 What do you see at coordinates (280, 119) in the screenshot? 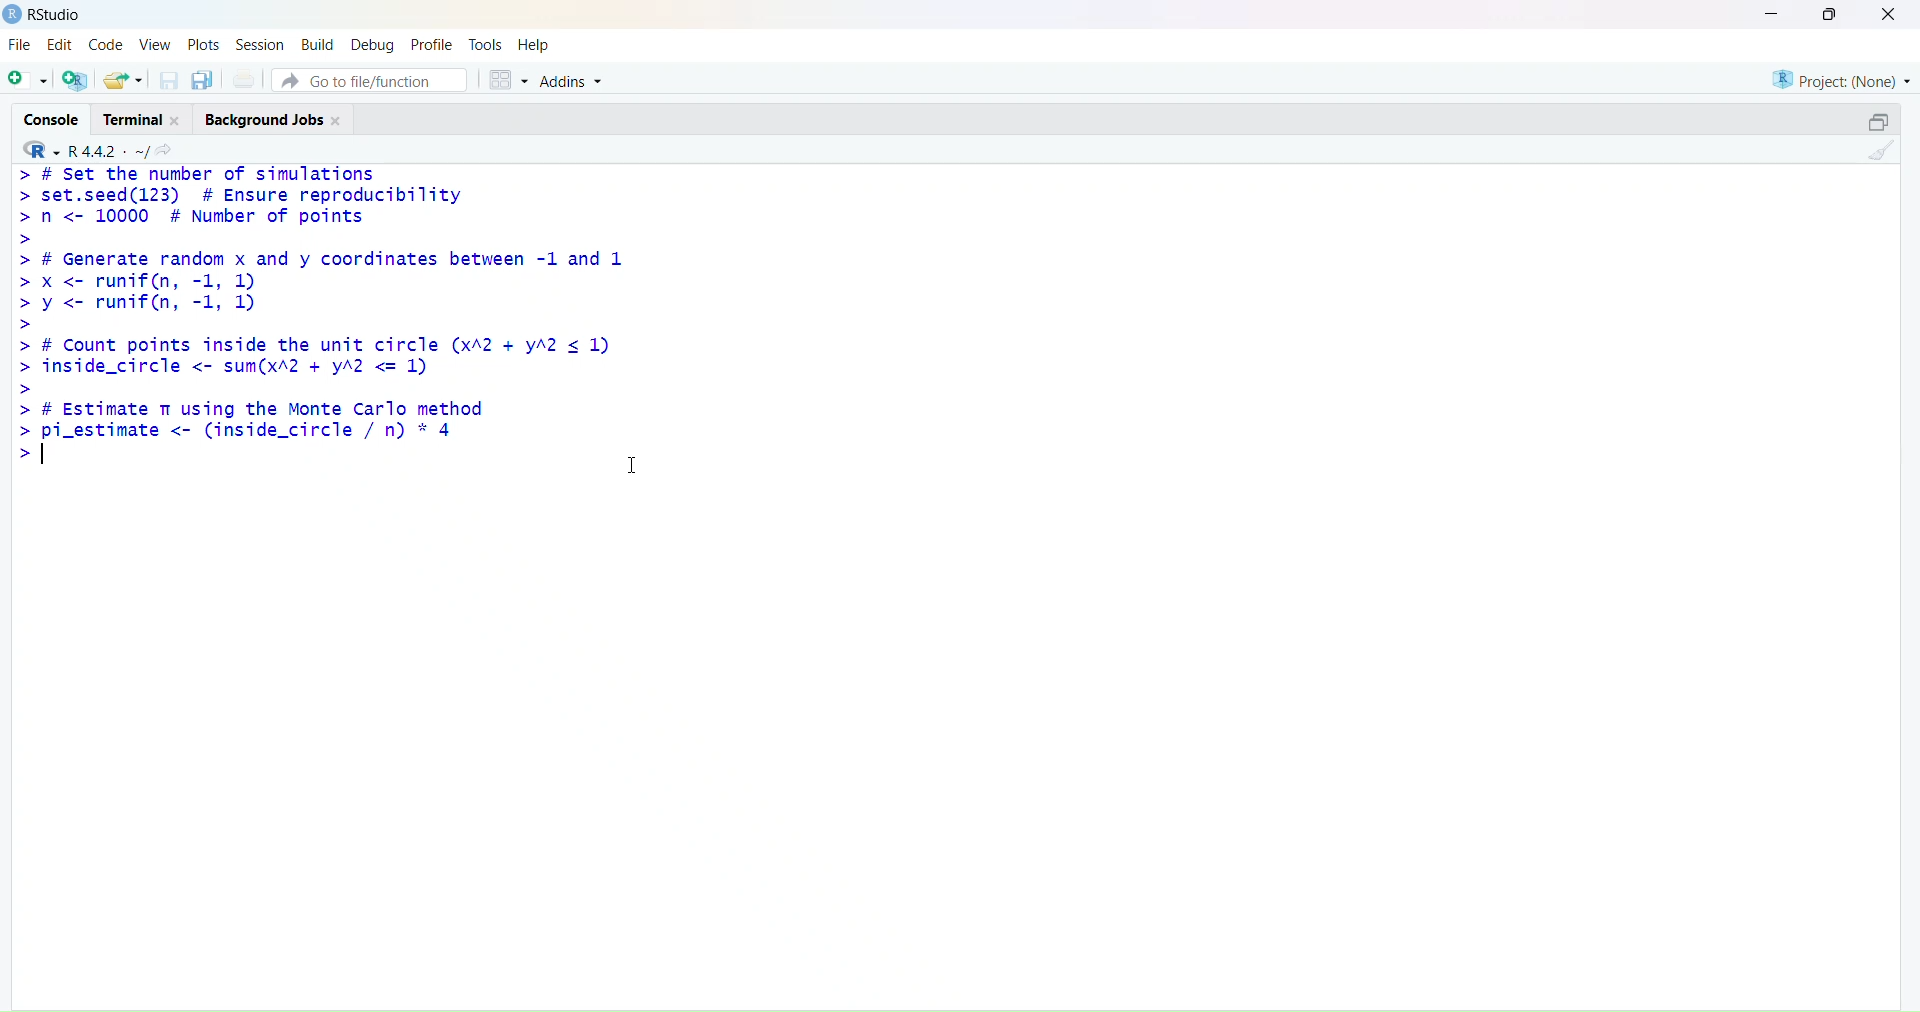
I see `Background Jobs` at bounding box center [280, 119].